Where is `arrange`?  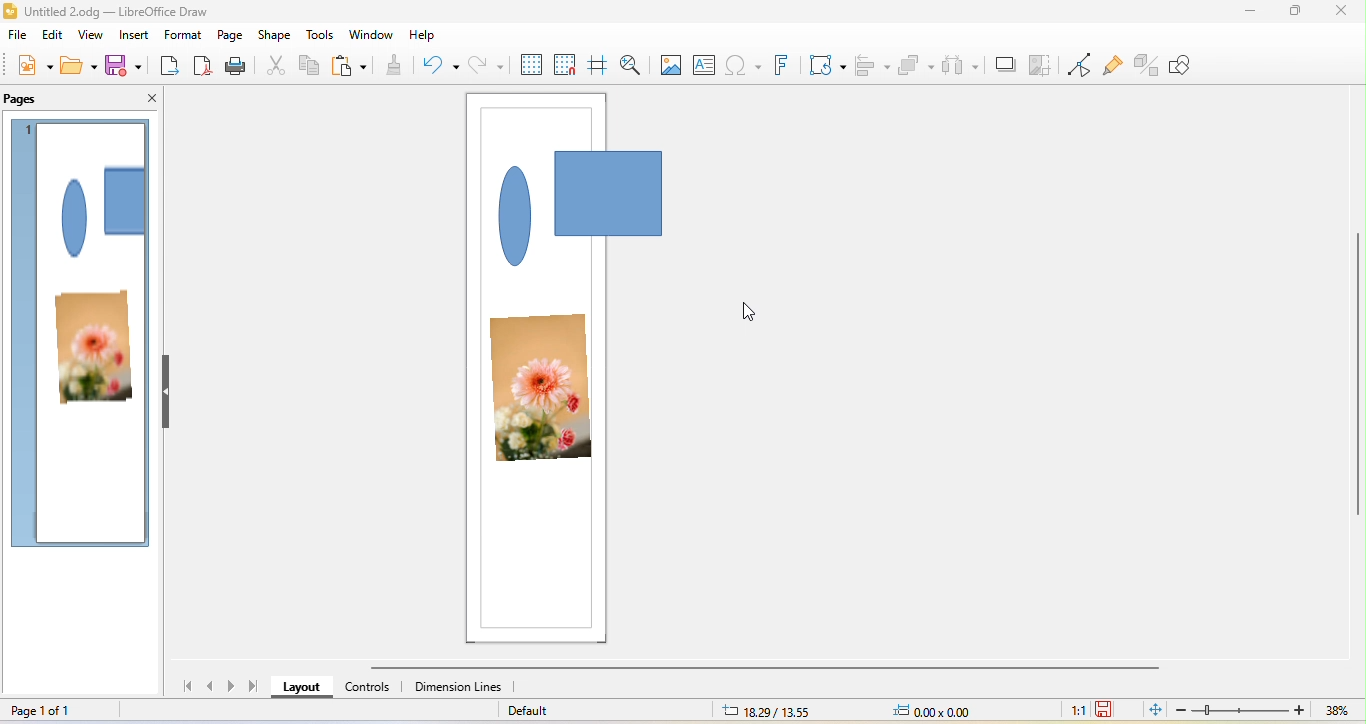
arrange is located at coordinates (920, 62).